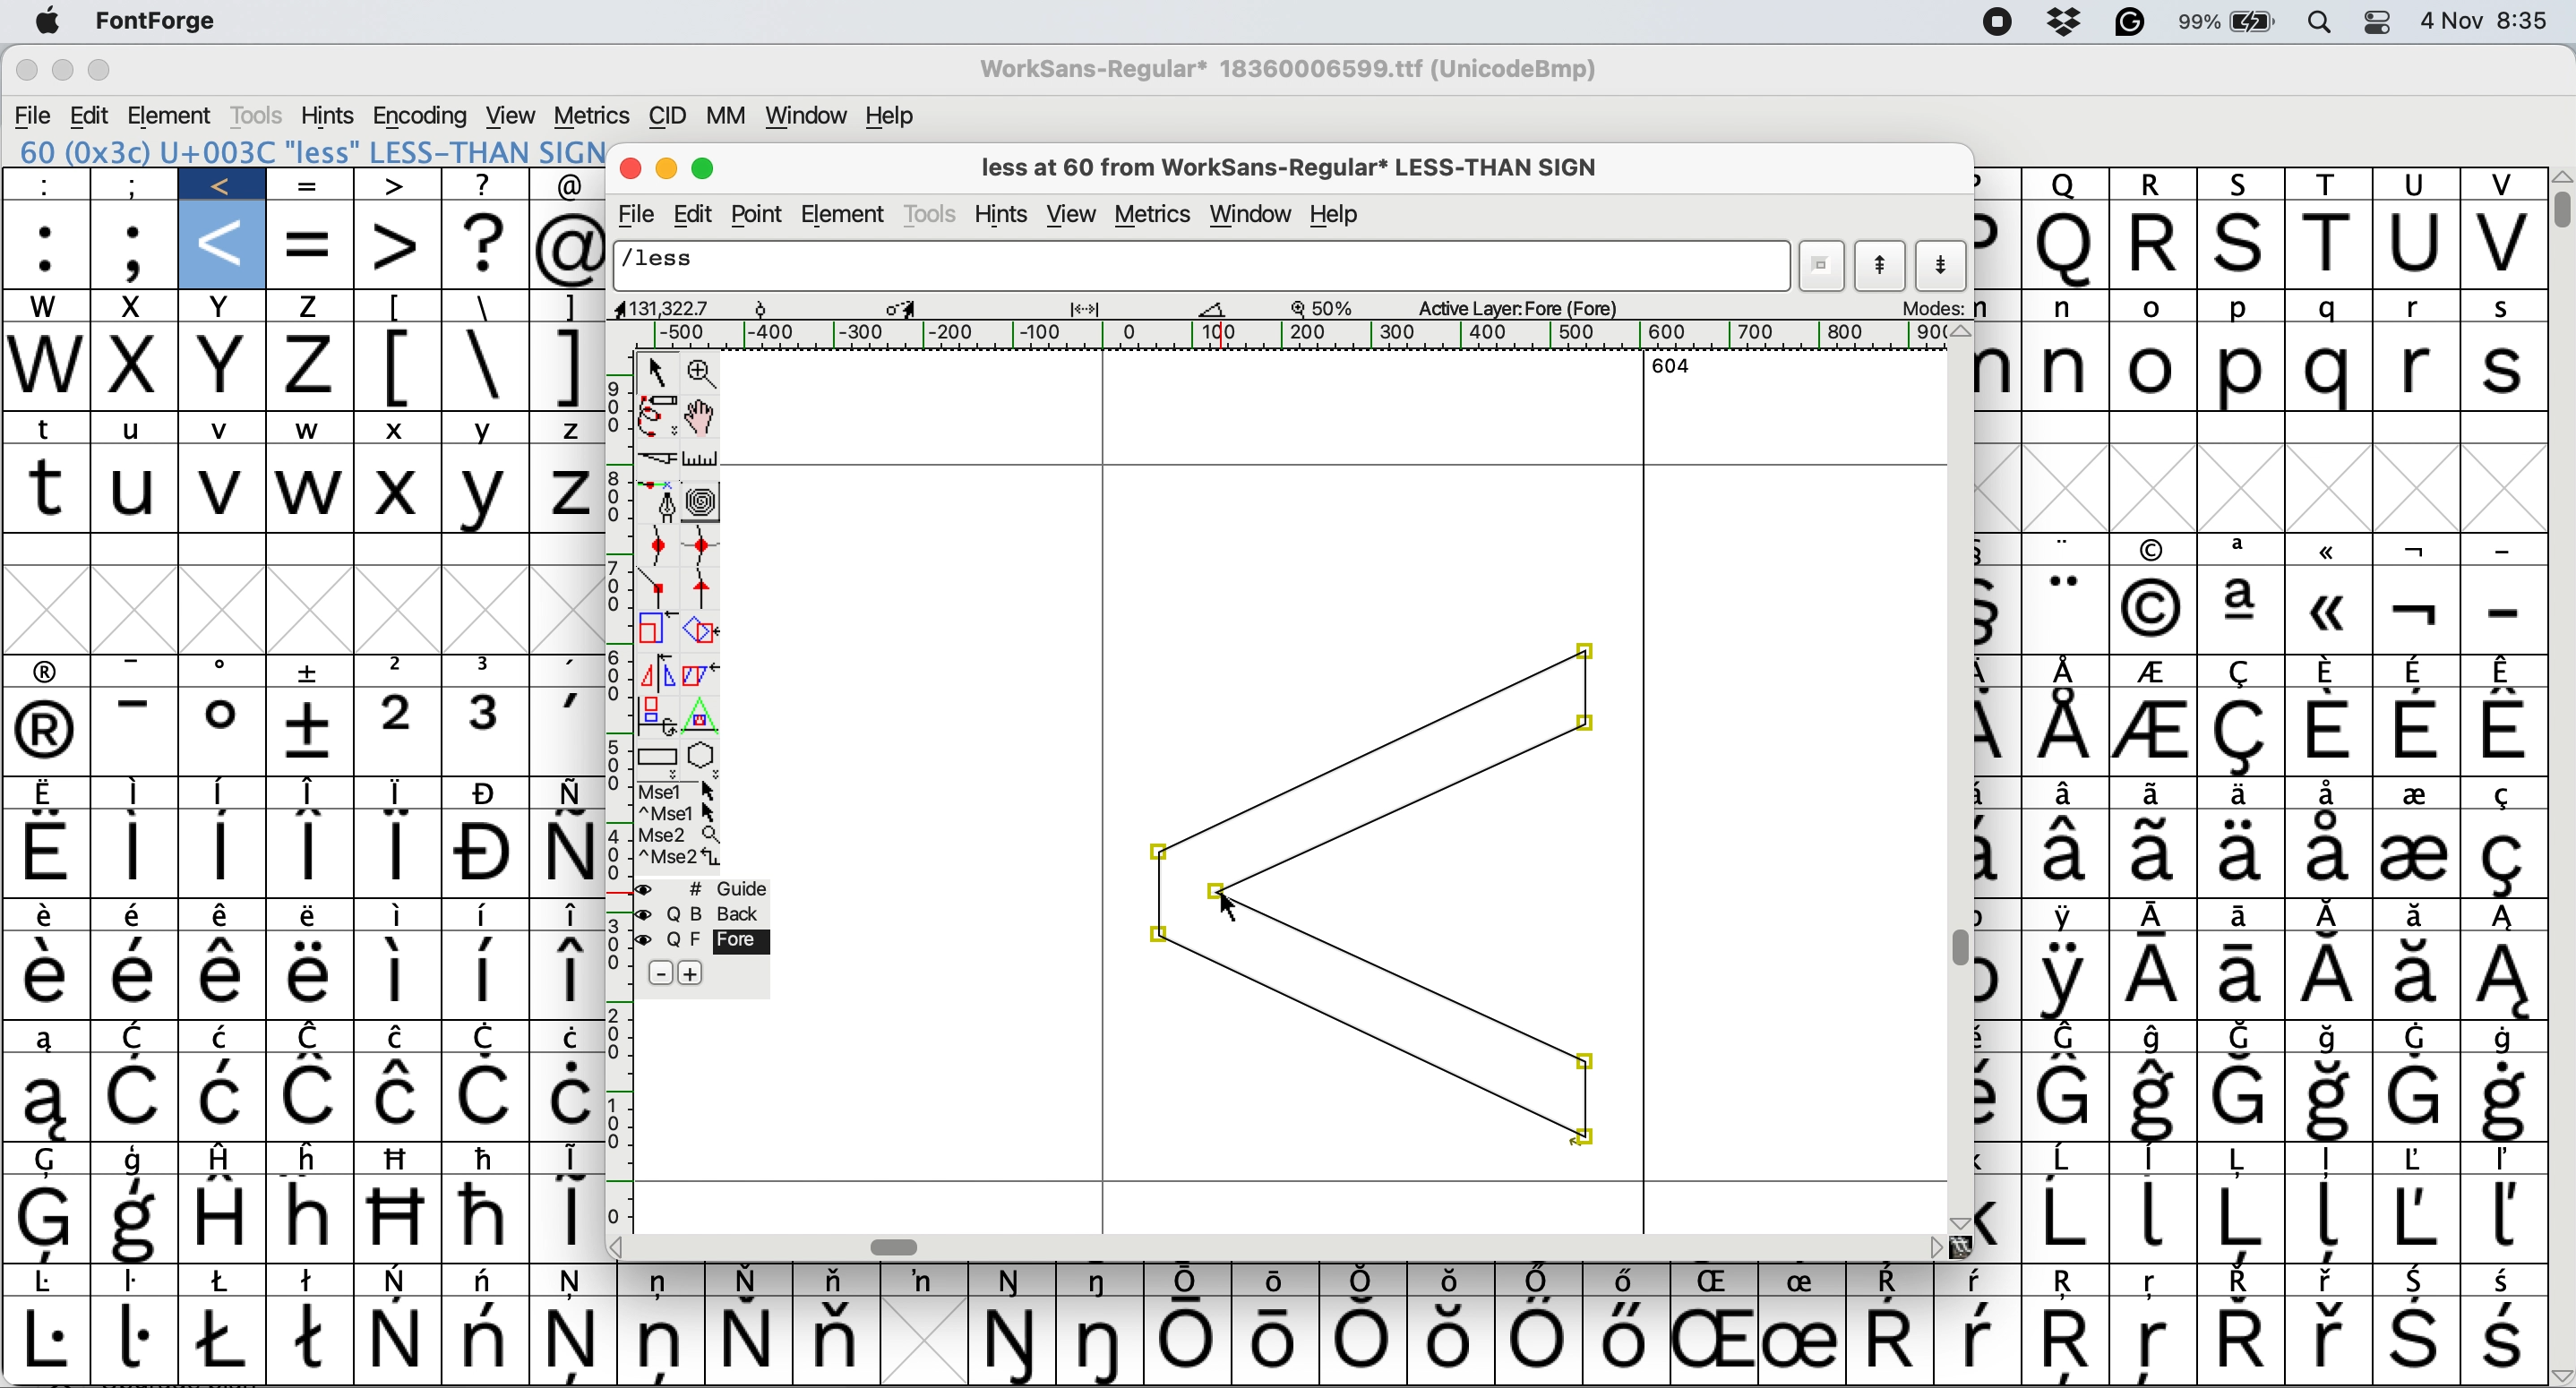  I want to click on m, so click(1997, 309).